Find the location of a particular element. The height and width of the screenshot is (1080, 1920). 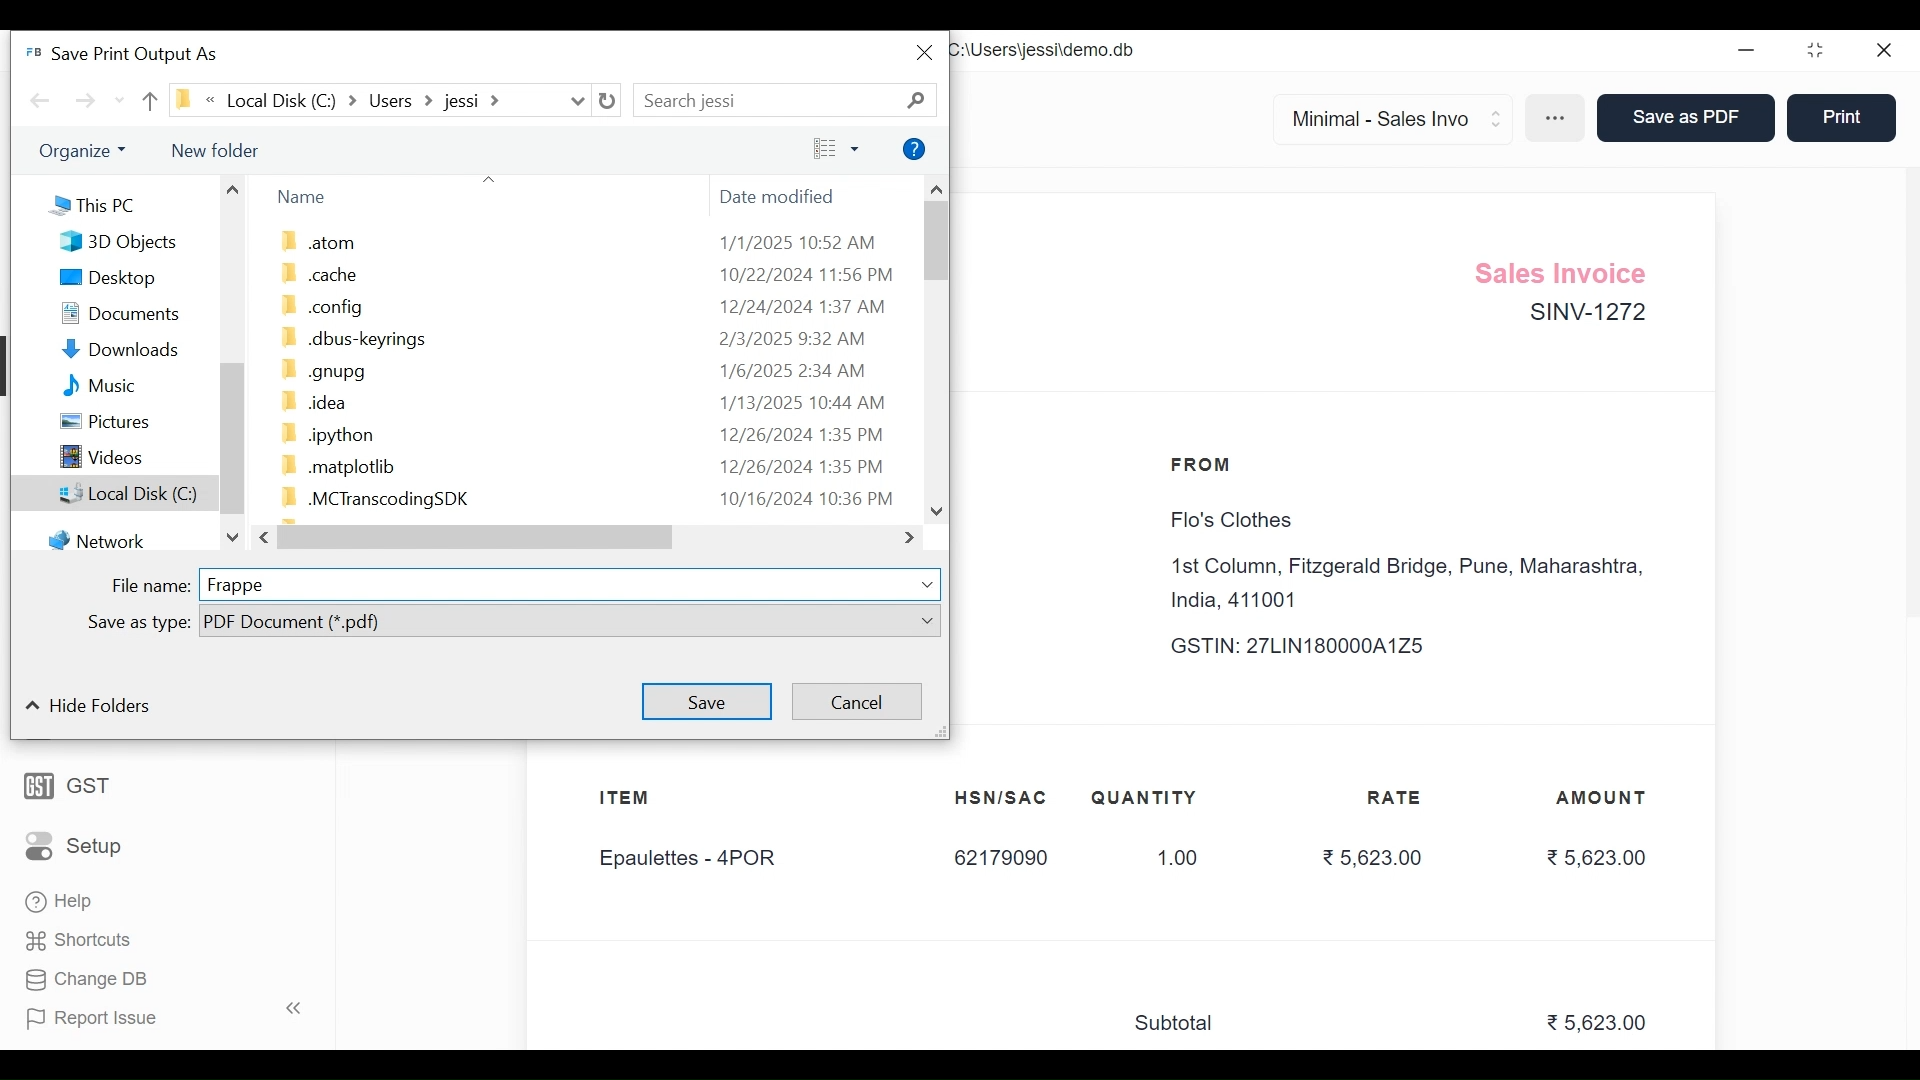

Search is located at coordinates (921, 97).